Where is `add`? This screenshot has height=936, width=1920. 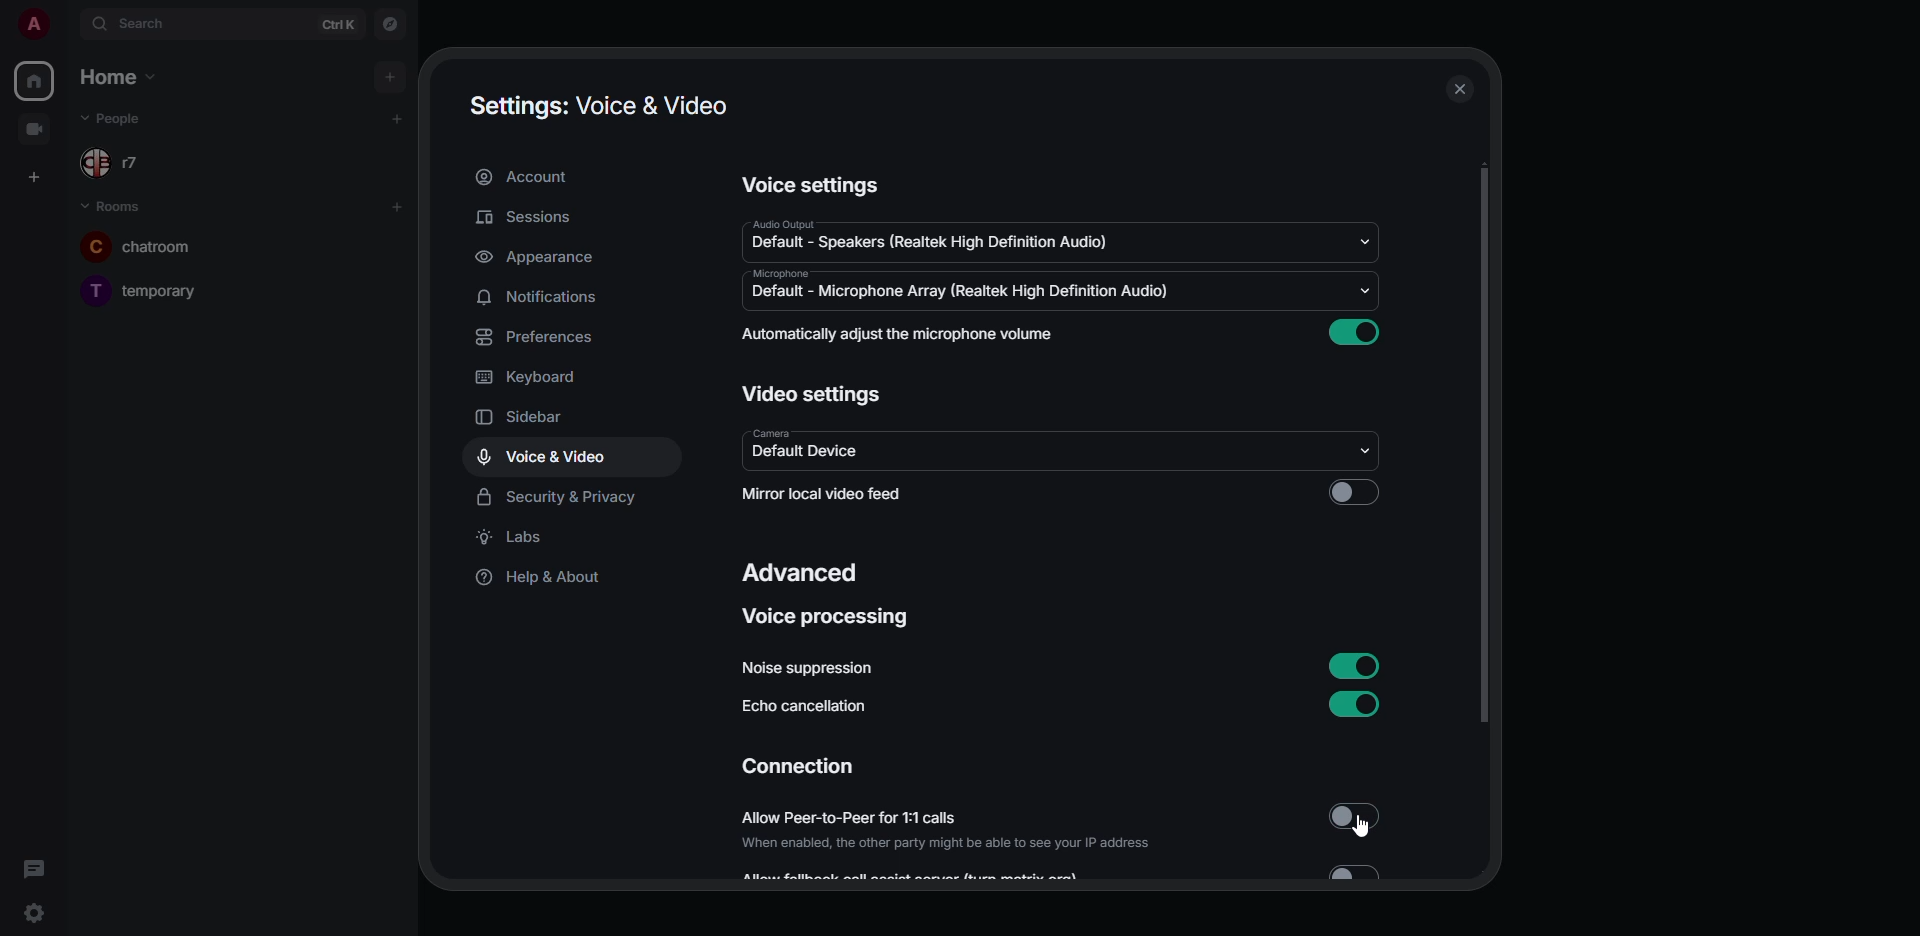
add is located at coordinates (396, 206).